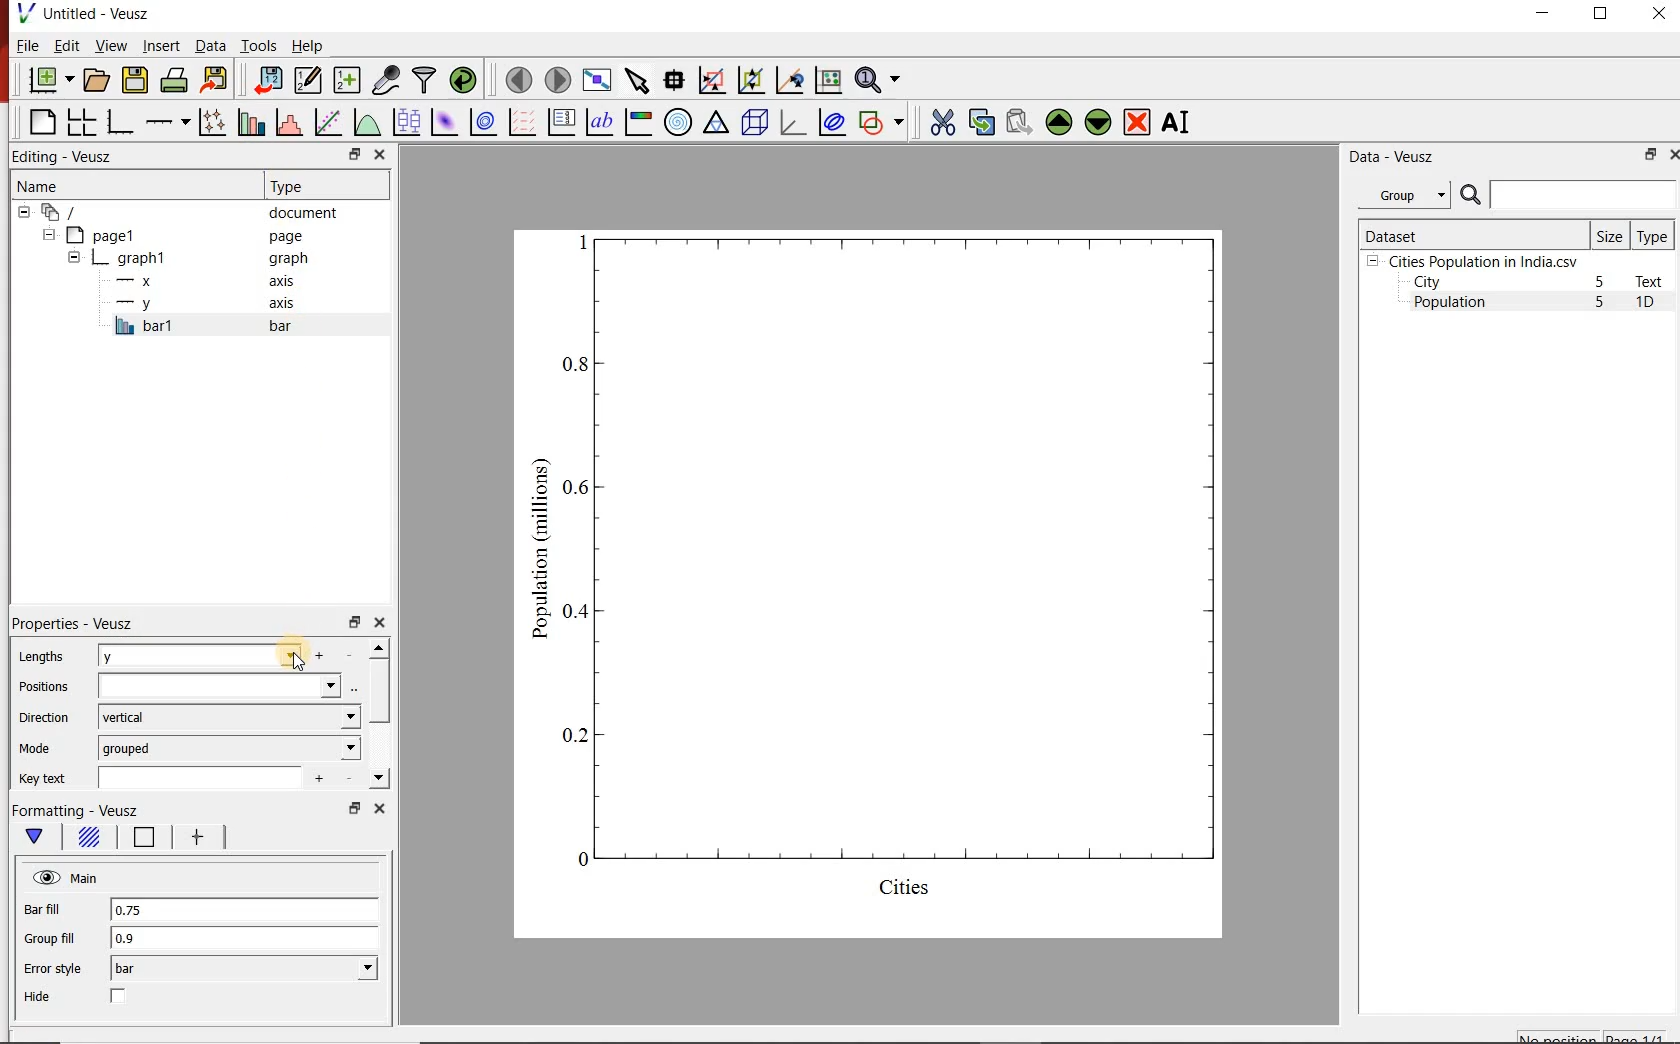  I want to click on Size, so click(1610, 235).